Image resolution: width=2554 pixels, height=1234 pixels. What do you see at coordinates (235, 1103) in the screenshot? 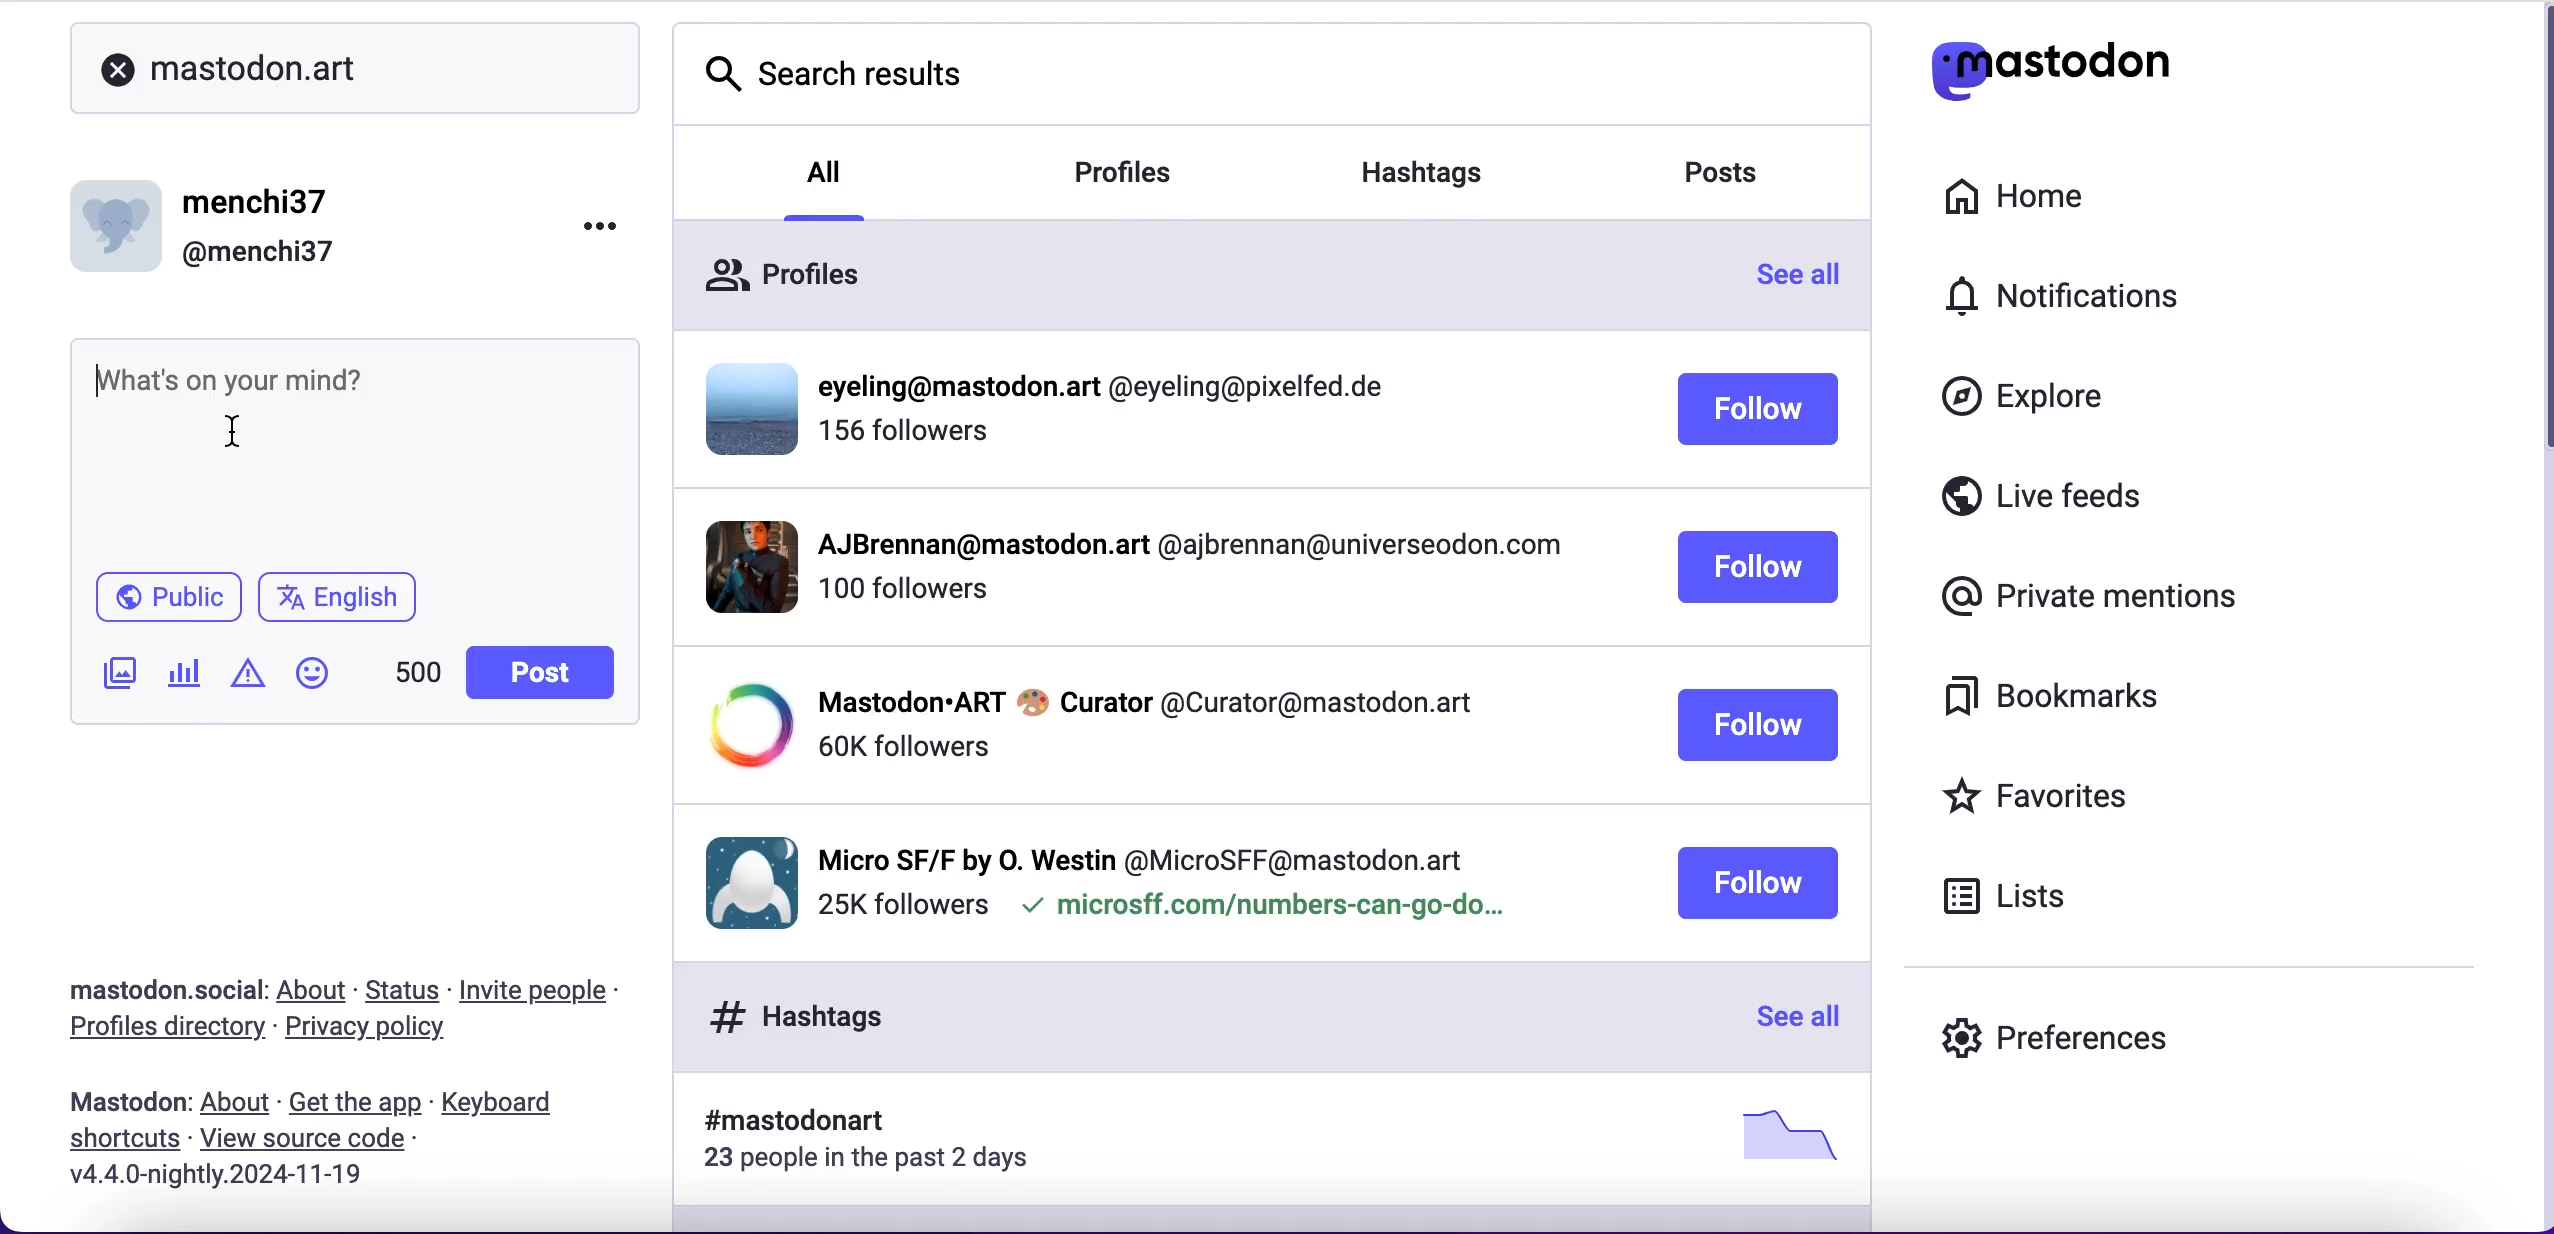
I see `about` at bounding box center [235, 1103].